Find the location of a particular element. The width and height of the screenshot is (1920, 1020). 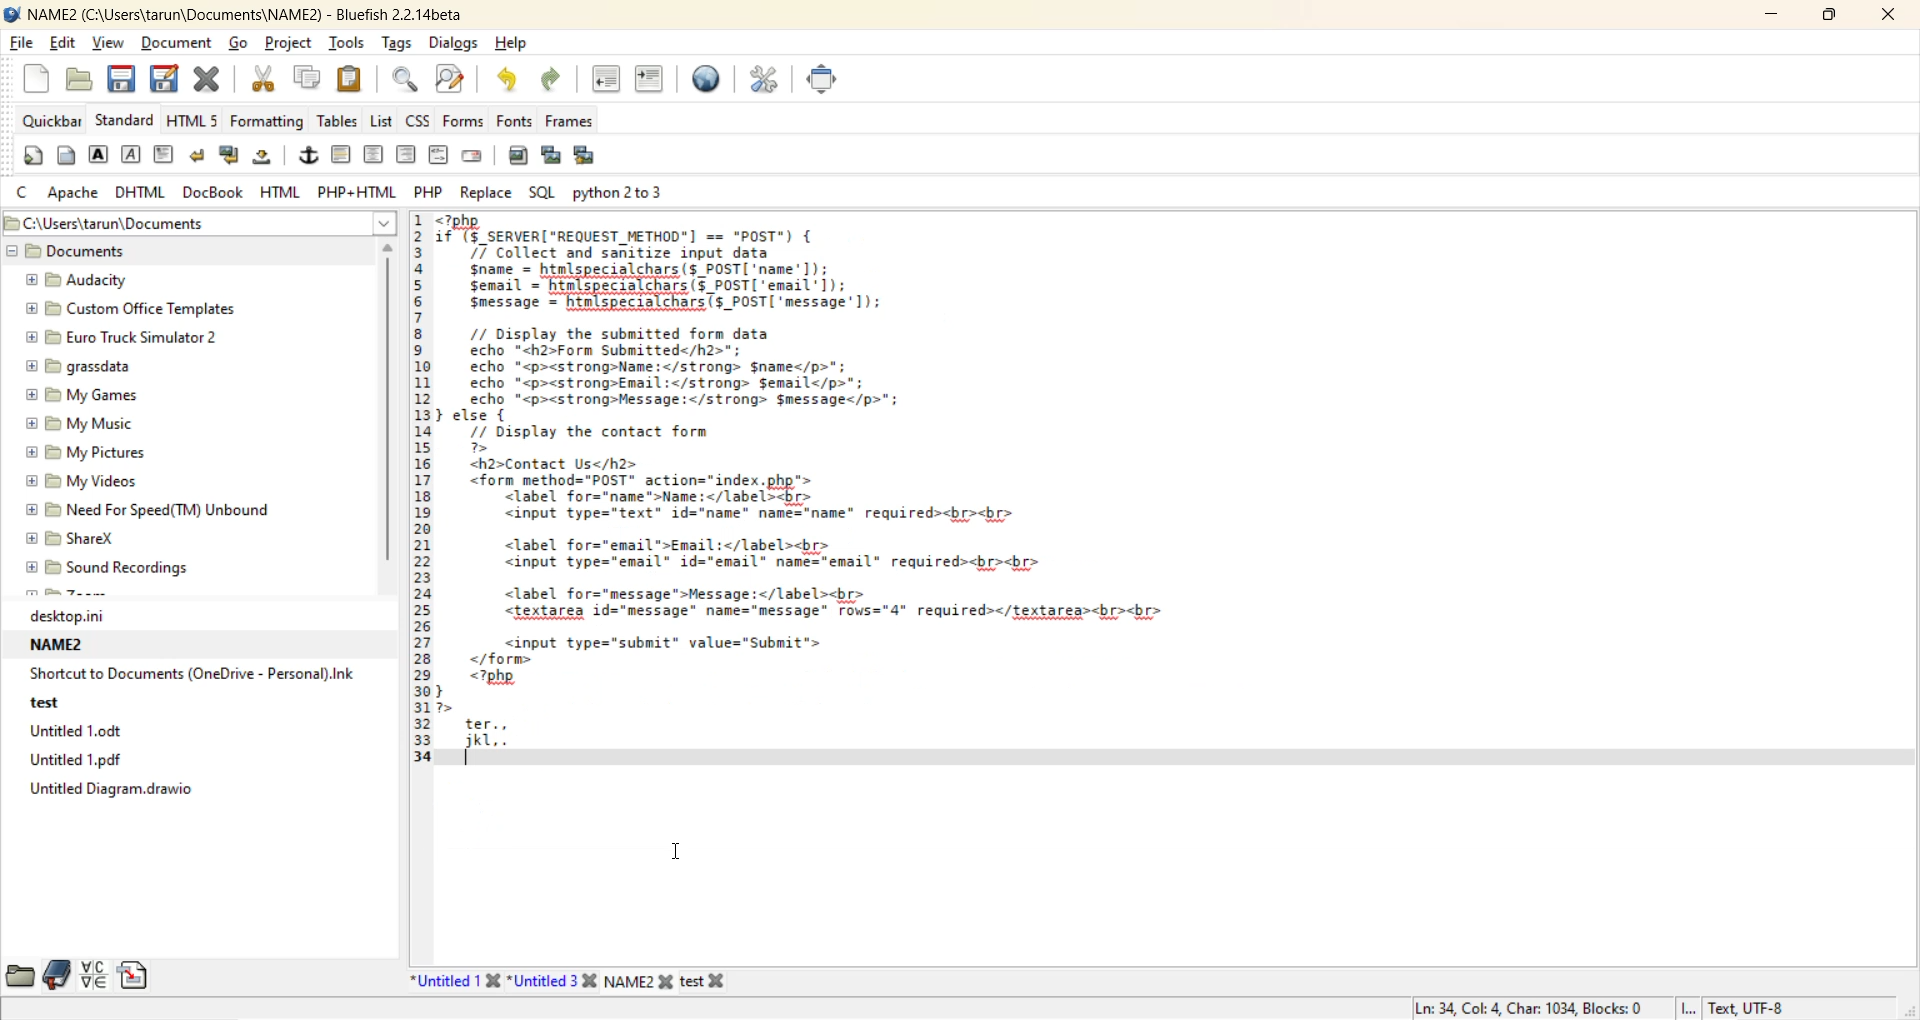

cursor is located at coordinates (673, 854).